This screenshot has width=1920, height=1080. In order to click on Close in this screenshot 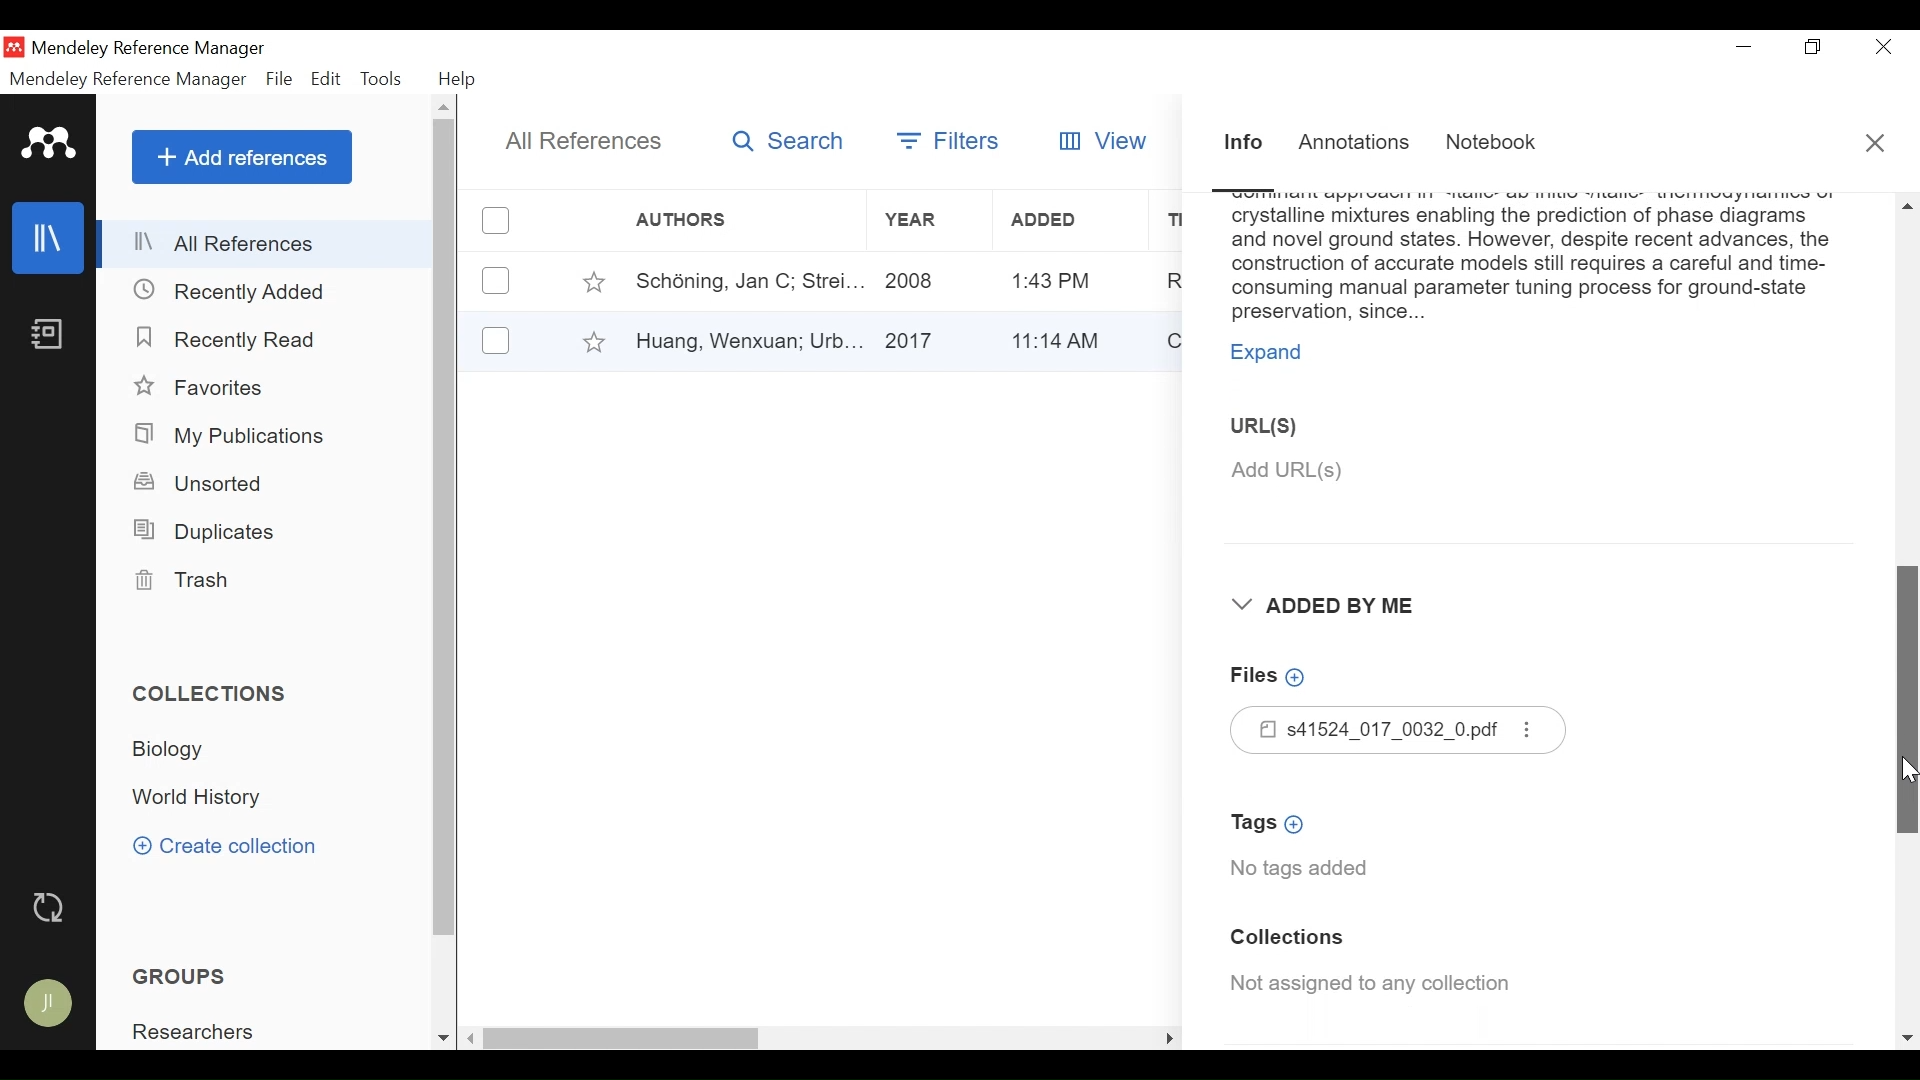, I will do `click(1877, 144)`.